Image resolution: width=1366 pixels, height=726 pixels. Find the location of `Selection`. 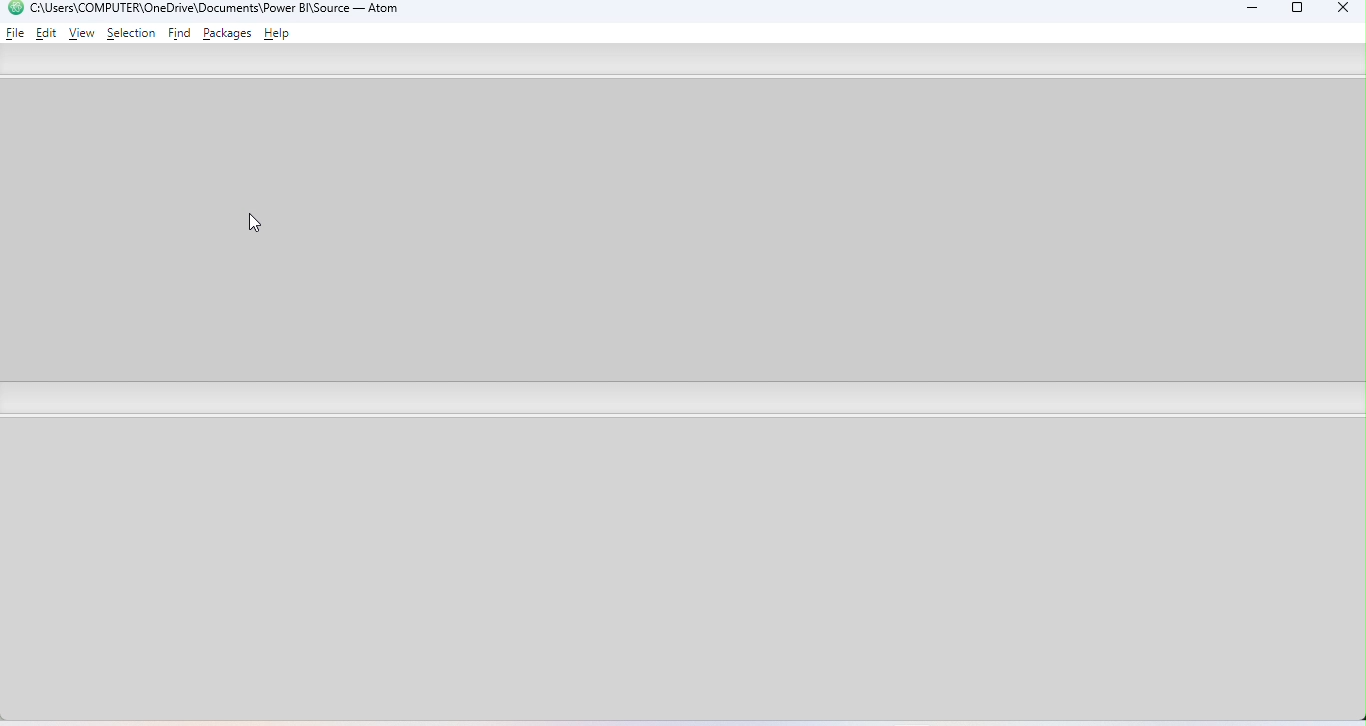

Selection is located at coordinates (131, 33).